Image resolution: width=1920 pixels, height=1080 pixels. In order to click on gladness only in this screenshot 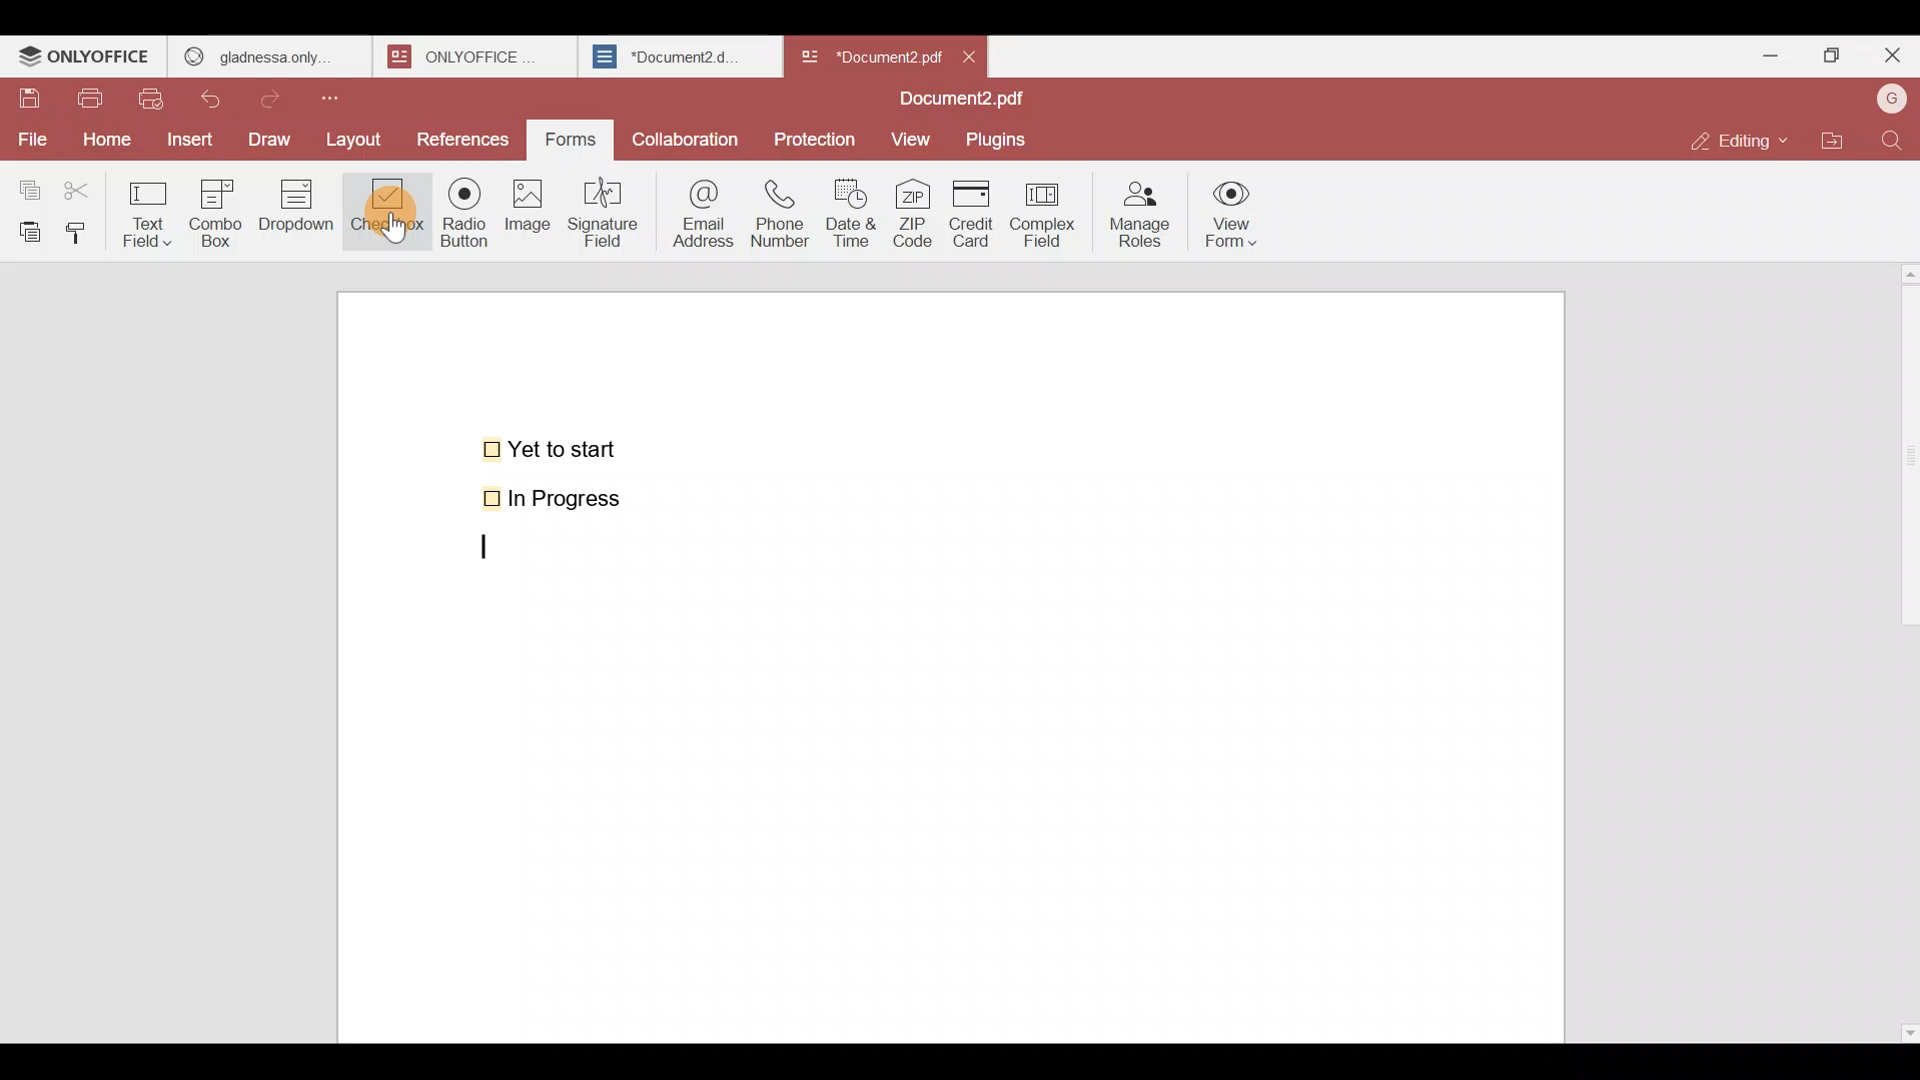, I will do `click(268, 52)`.